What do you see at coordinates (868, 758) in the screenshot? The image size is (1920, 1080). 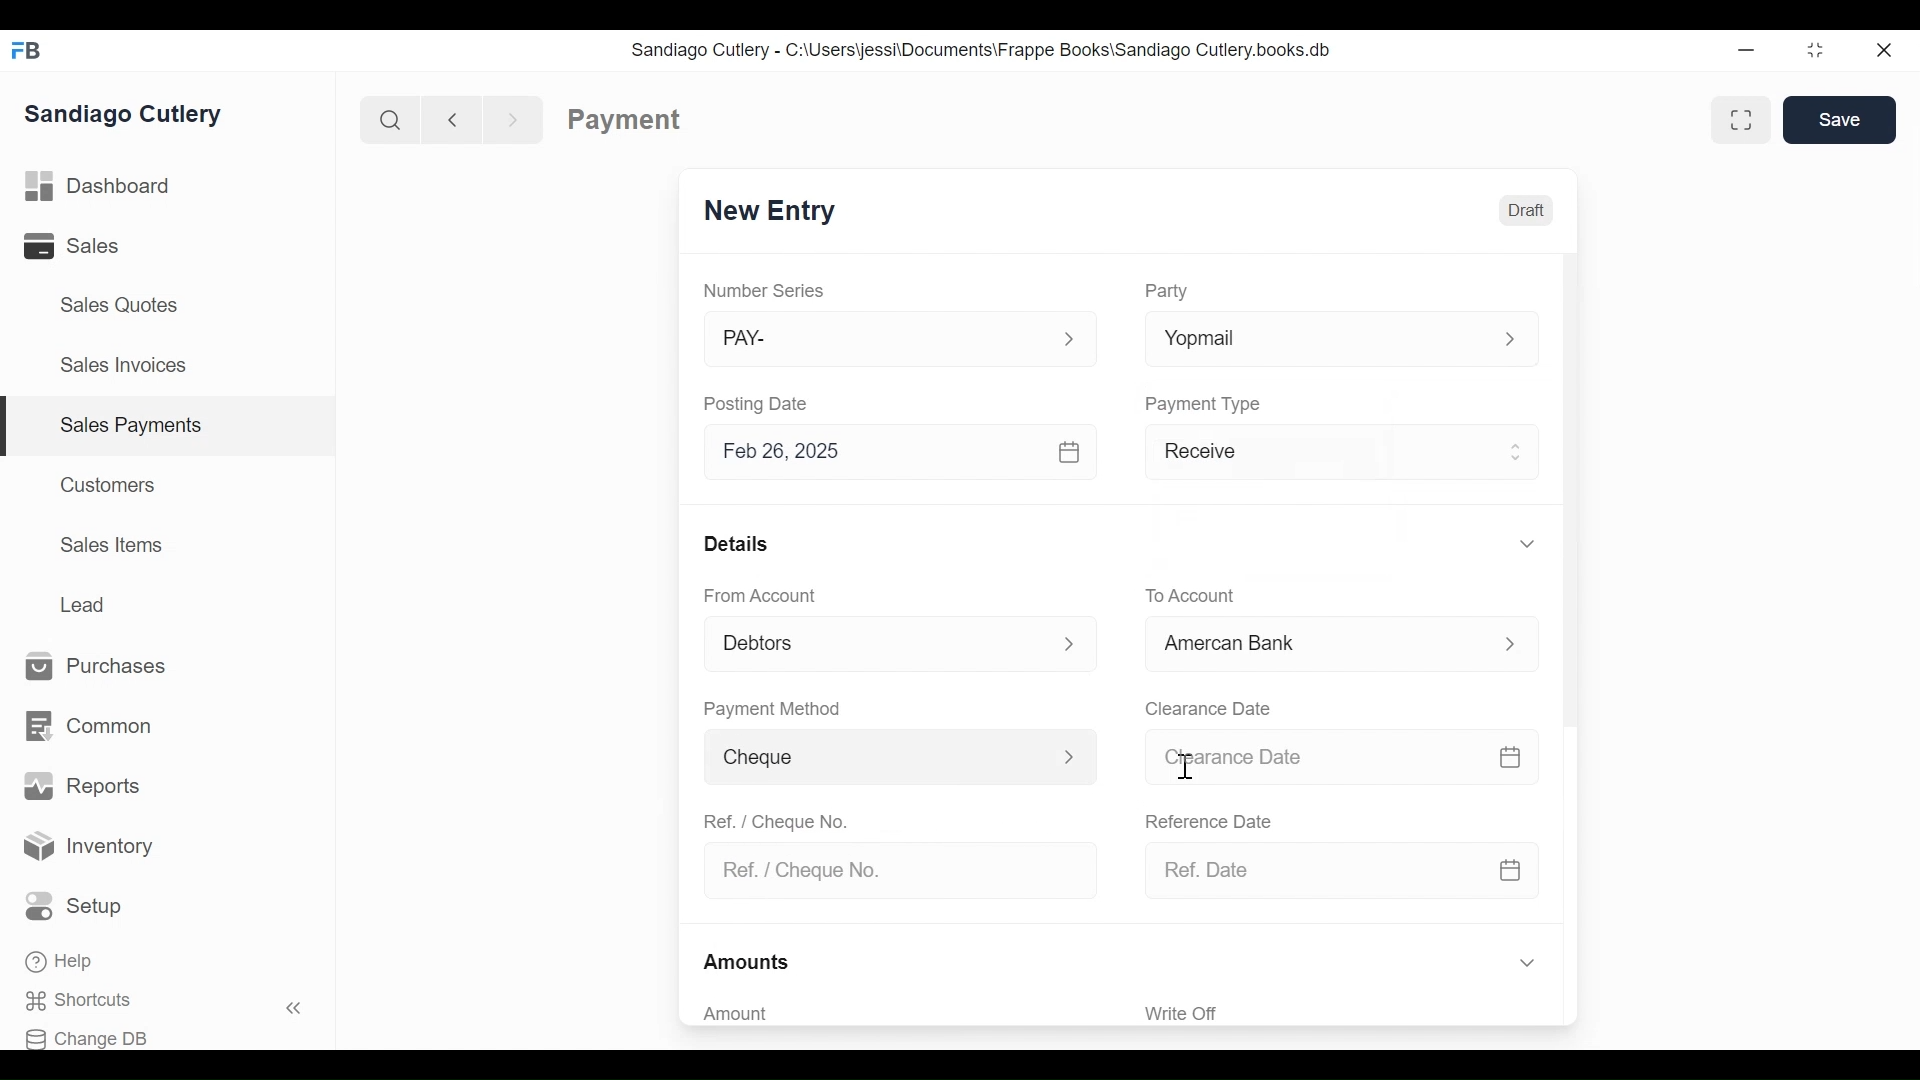 I see `Cheque` at bounding box center [868, 758].